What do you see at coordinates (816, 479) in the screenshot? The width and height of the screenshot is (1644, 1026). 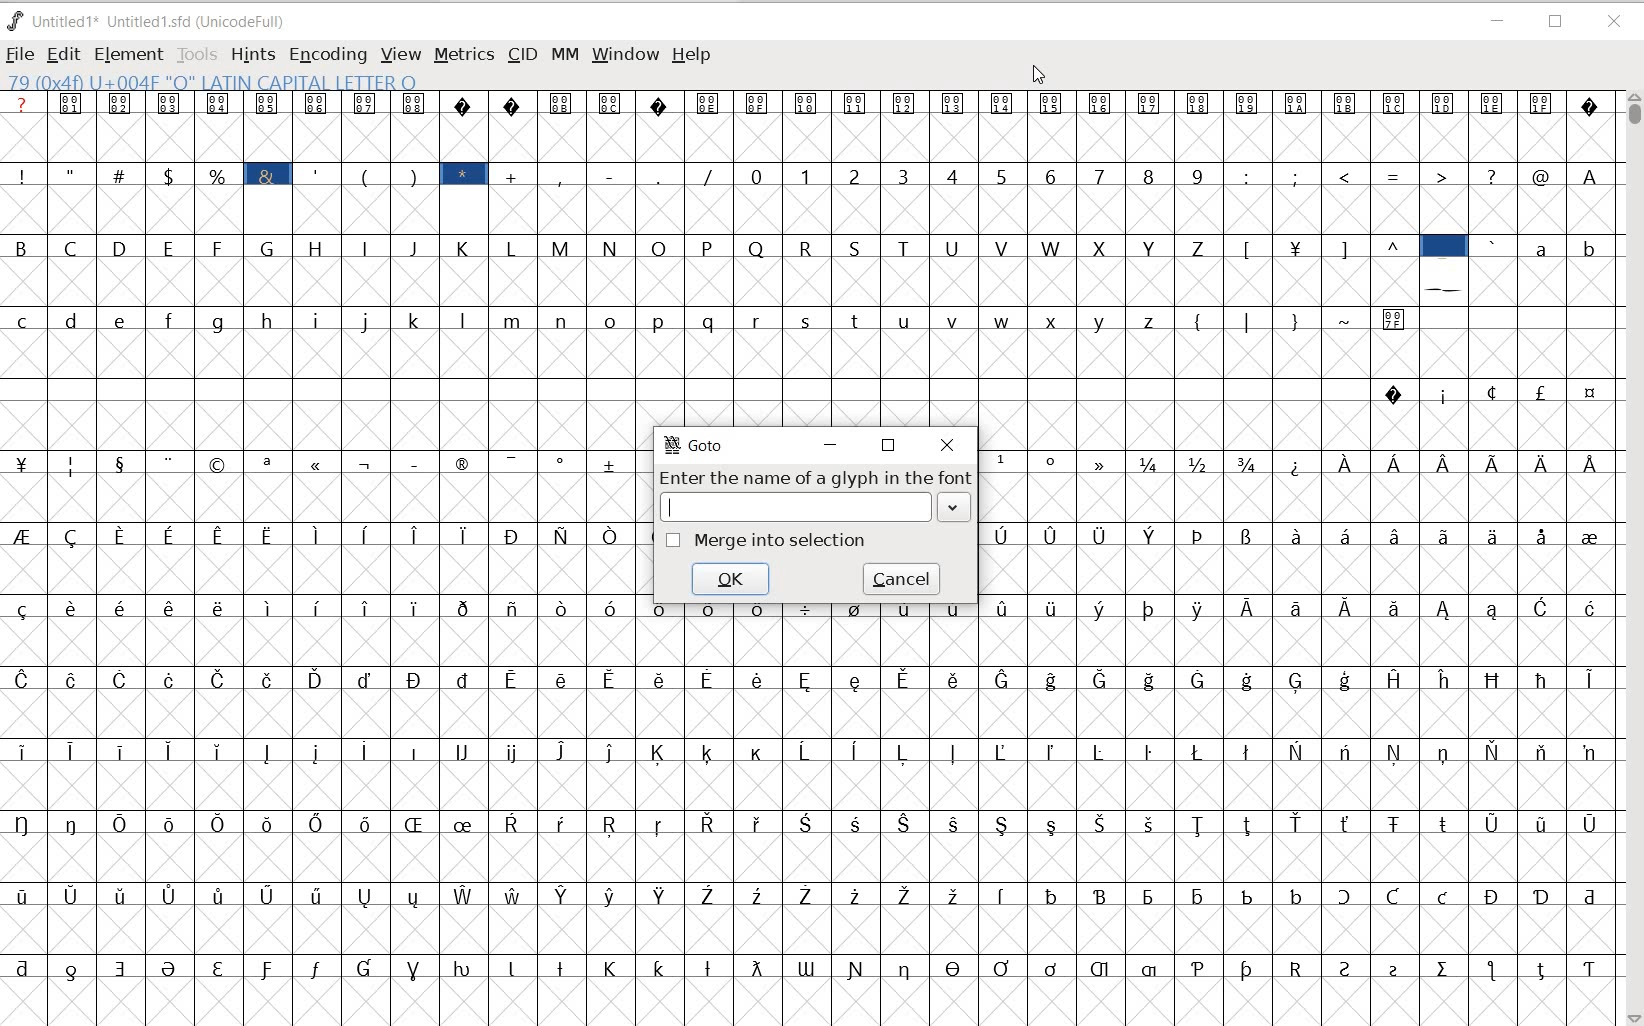 I see `Enter the name of a glyph in the font` at bounding box center [816, 479].